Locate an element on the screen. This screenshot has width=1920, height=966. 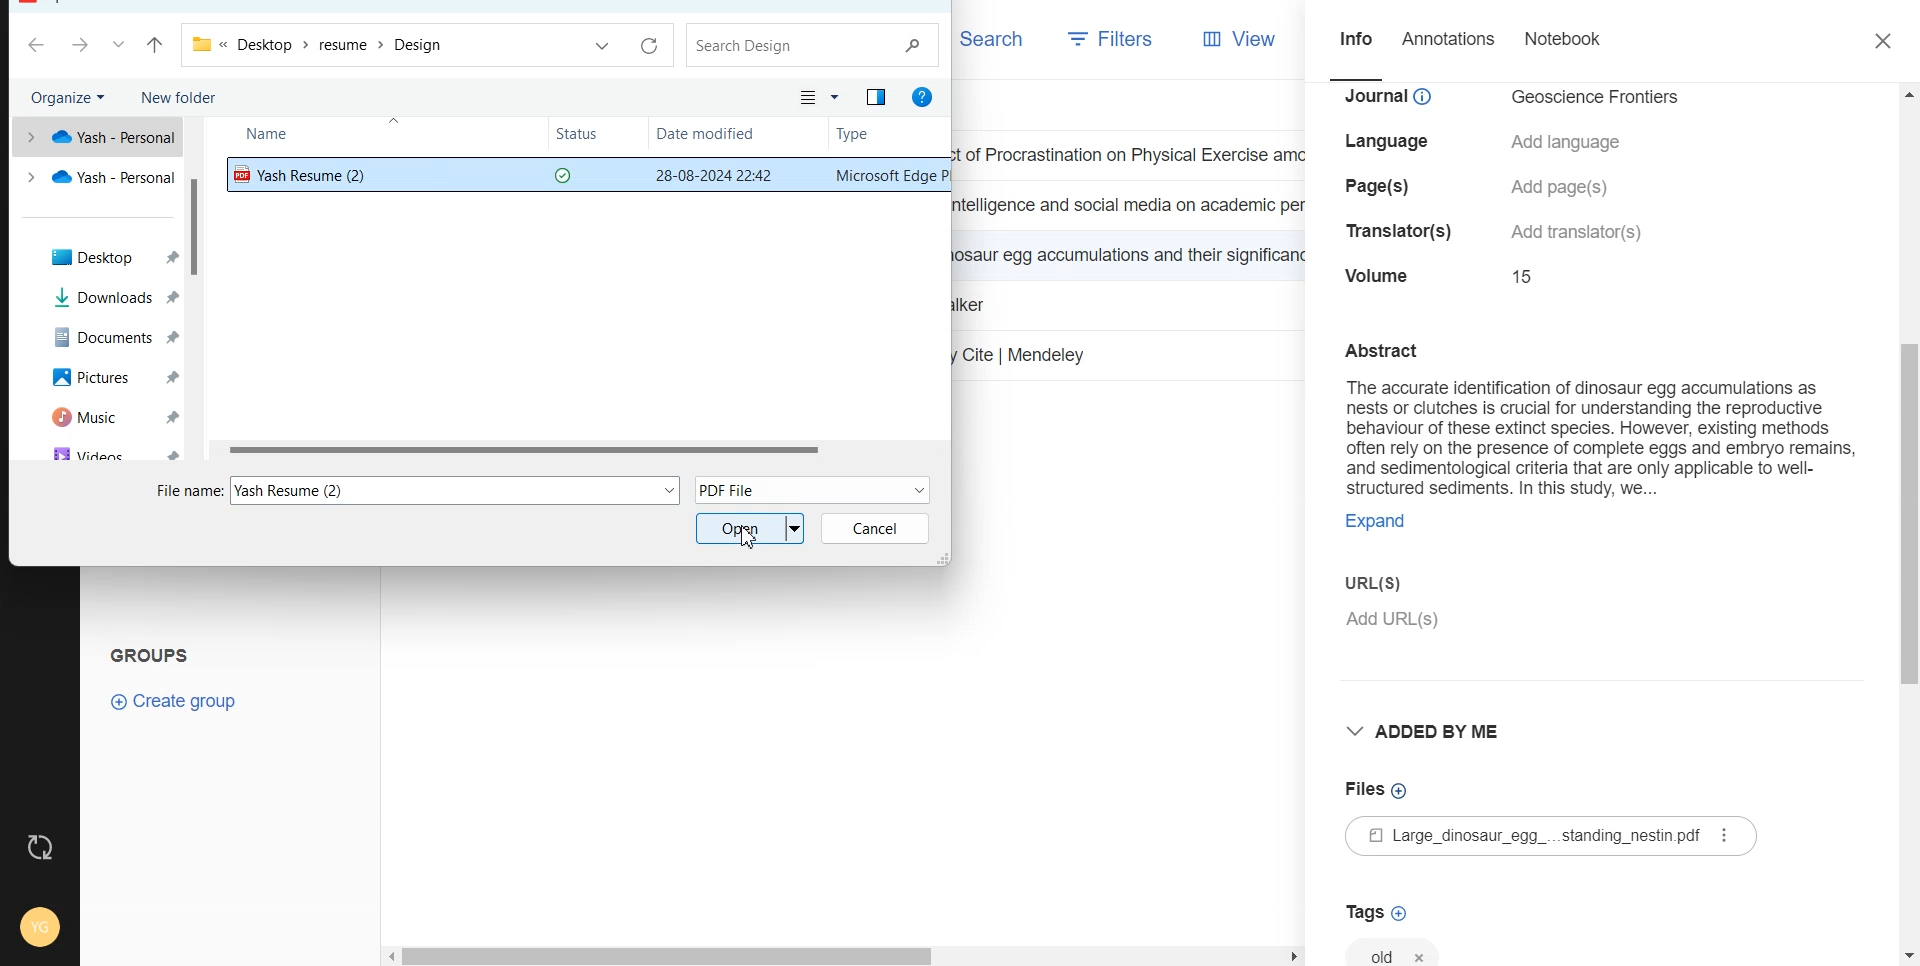
Account is located at coordinates (37, 923).